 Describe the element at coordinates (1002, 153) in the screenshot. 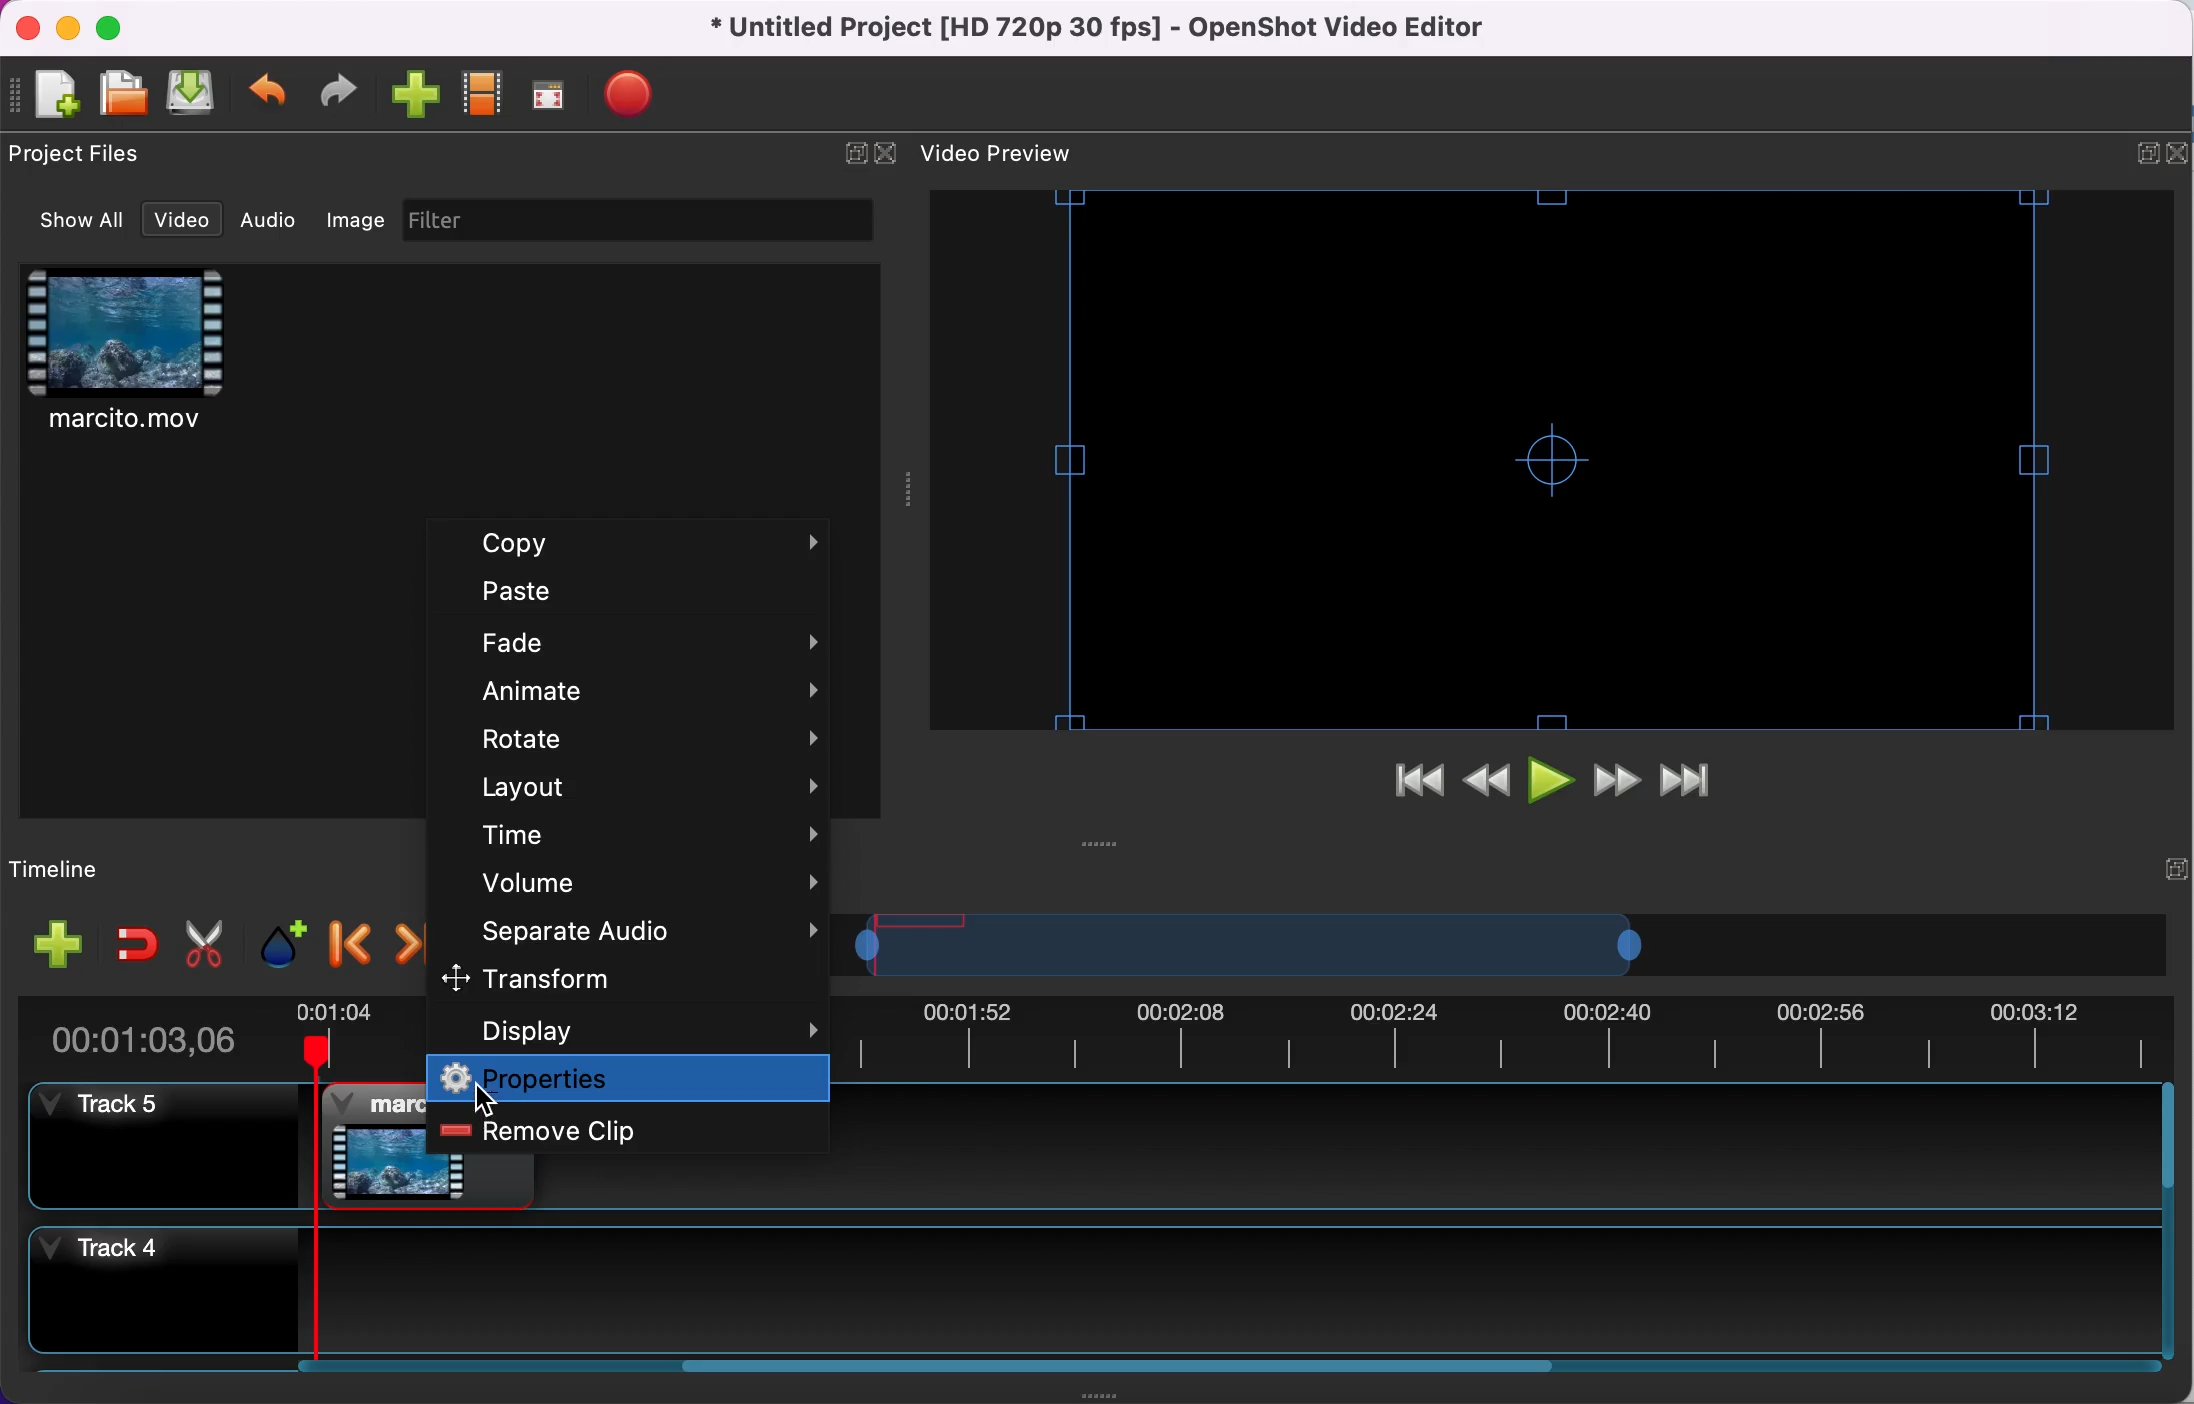

I see `video preview` at that location.